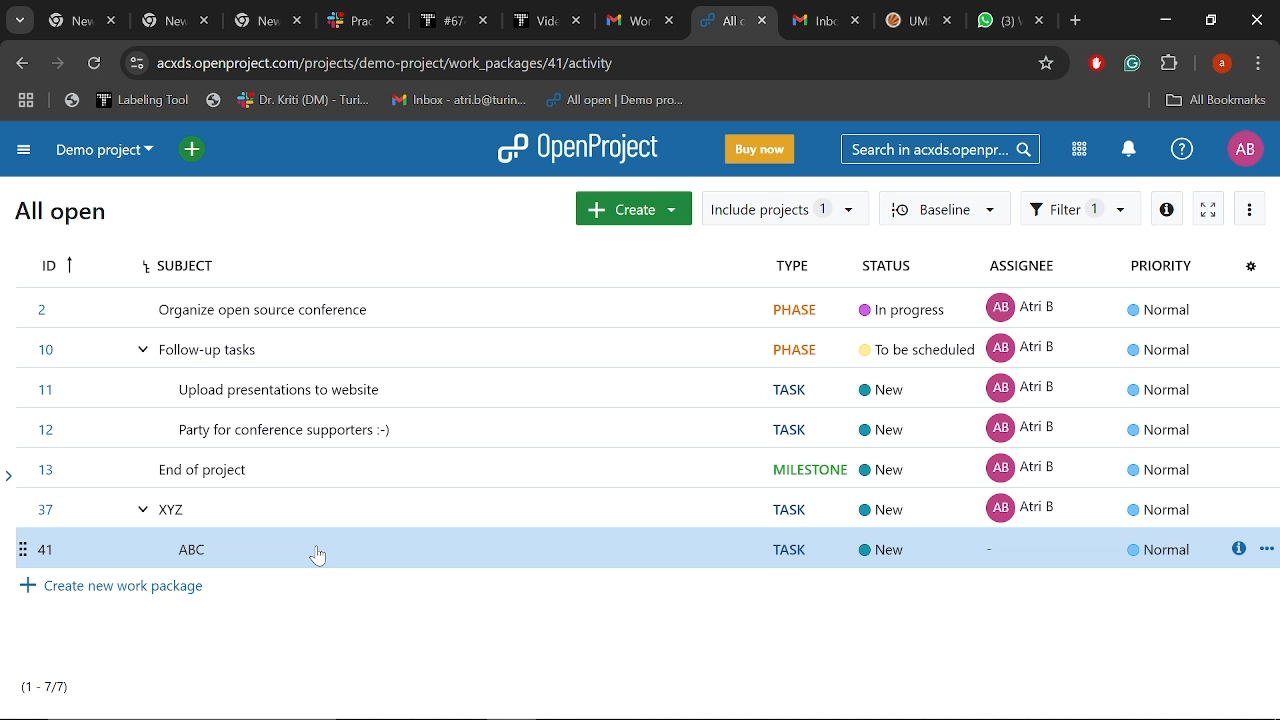 This screenshot has width=1280, height=720. Describe the element at coordinates (1210, 20) in the screenshot. I see `Restotre down` at that location.